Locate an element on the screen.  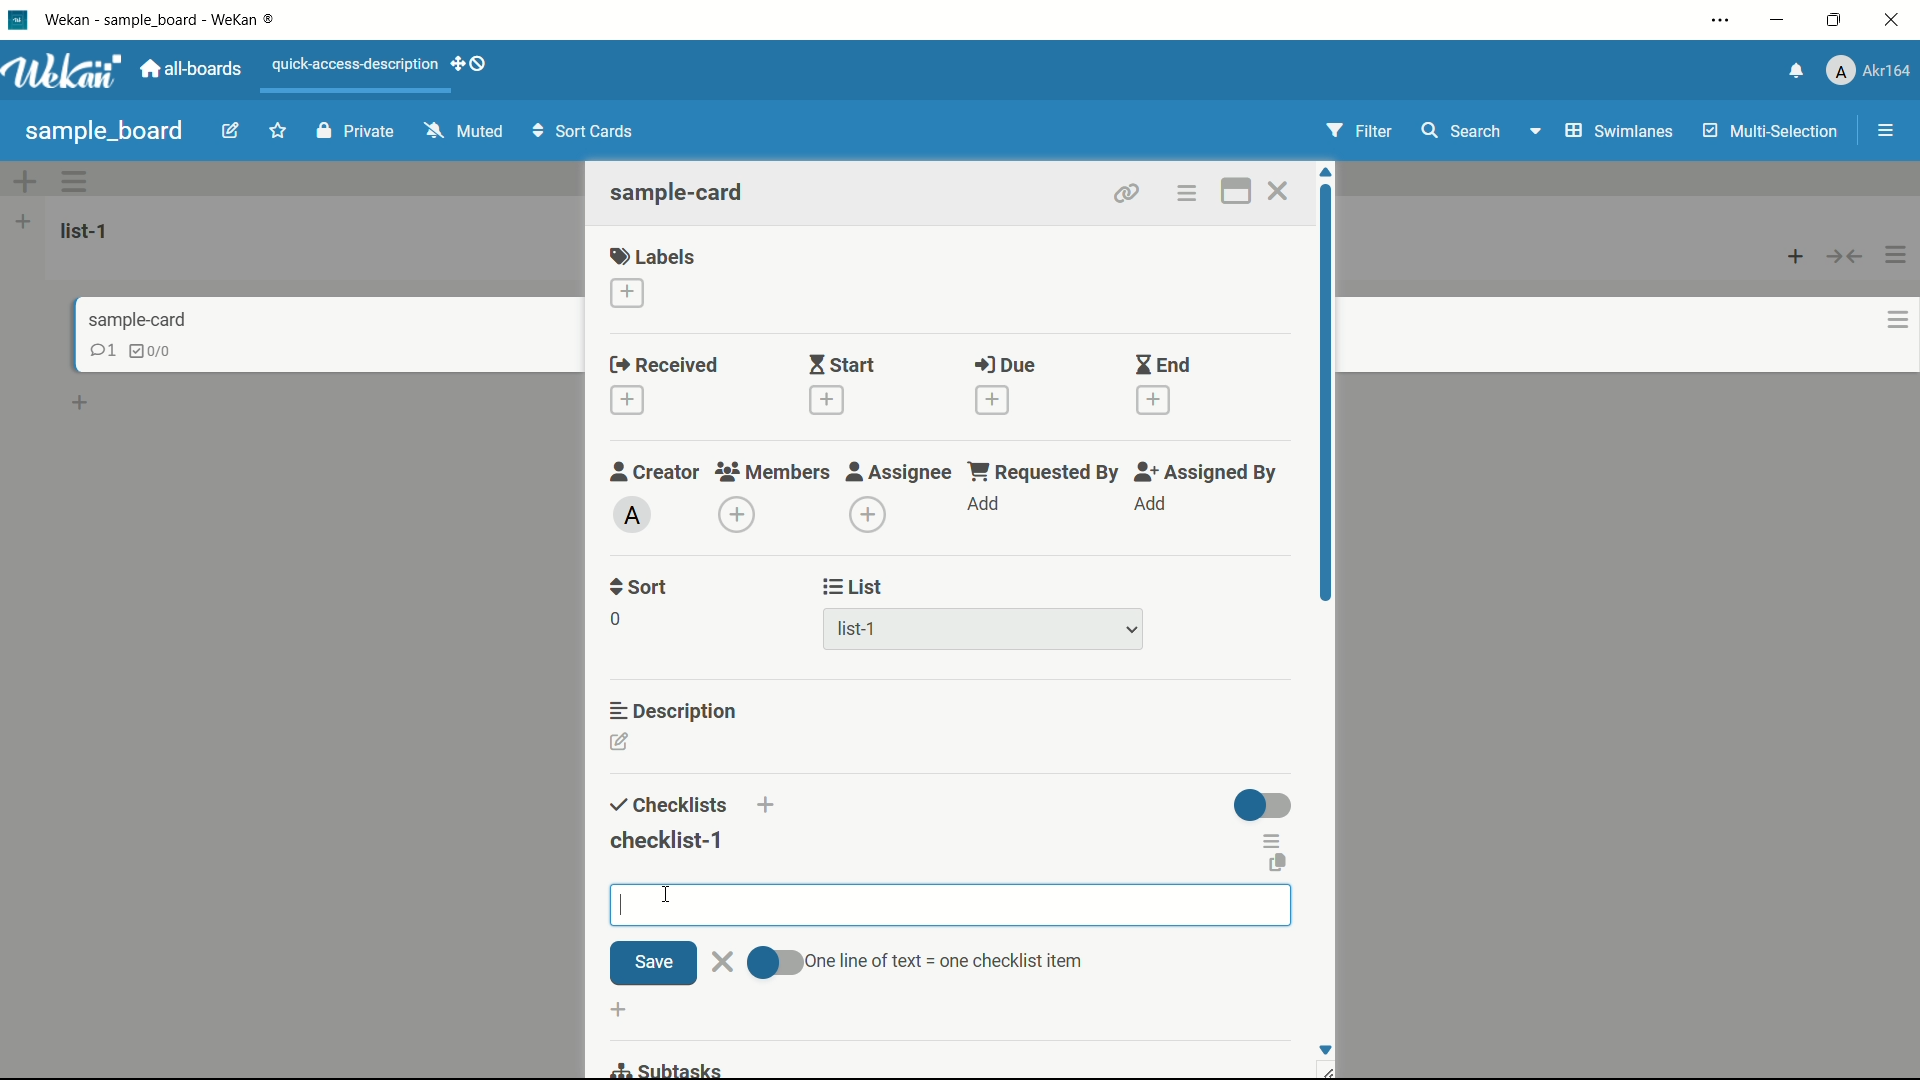
all boards is located at coordinates (194, 69).